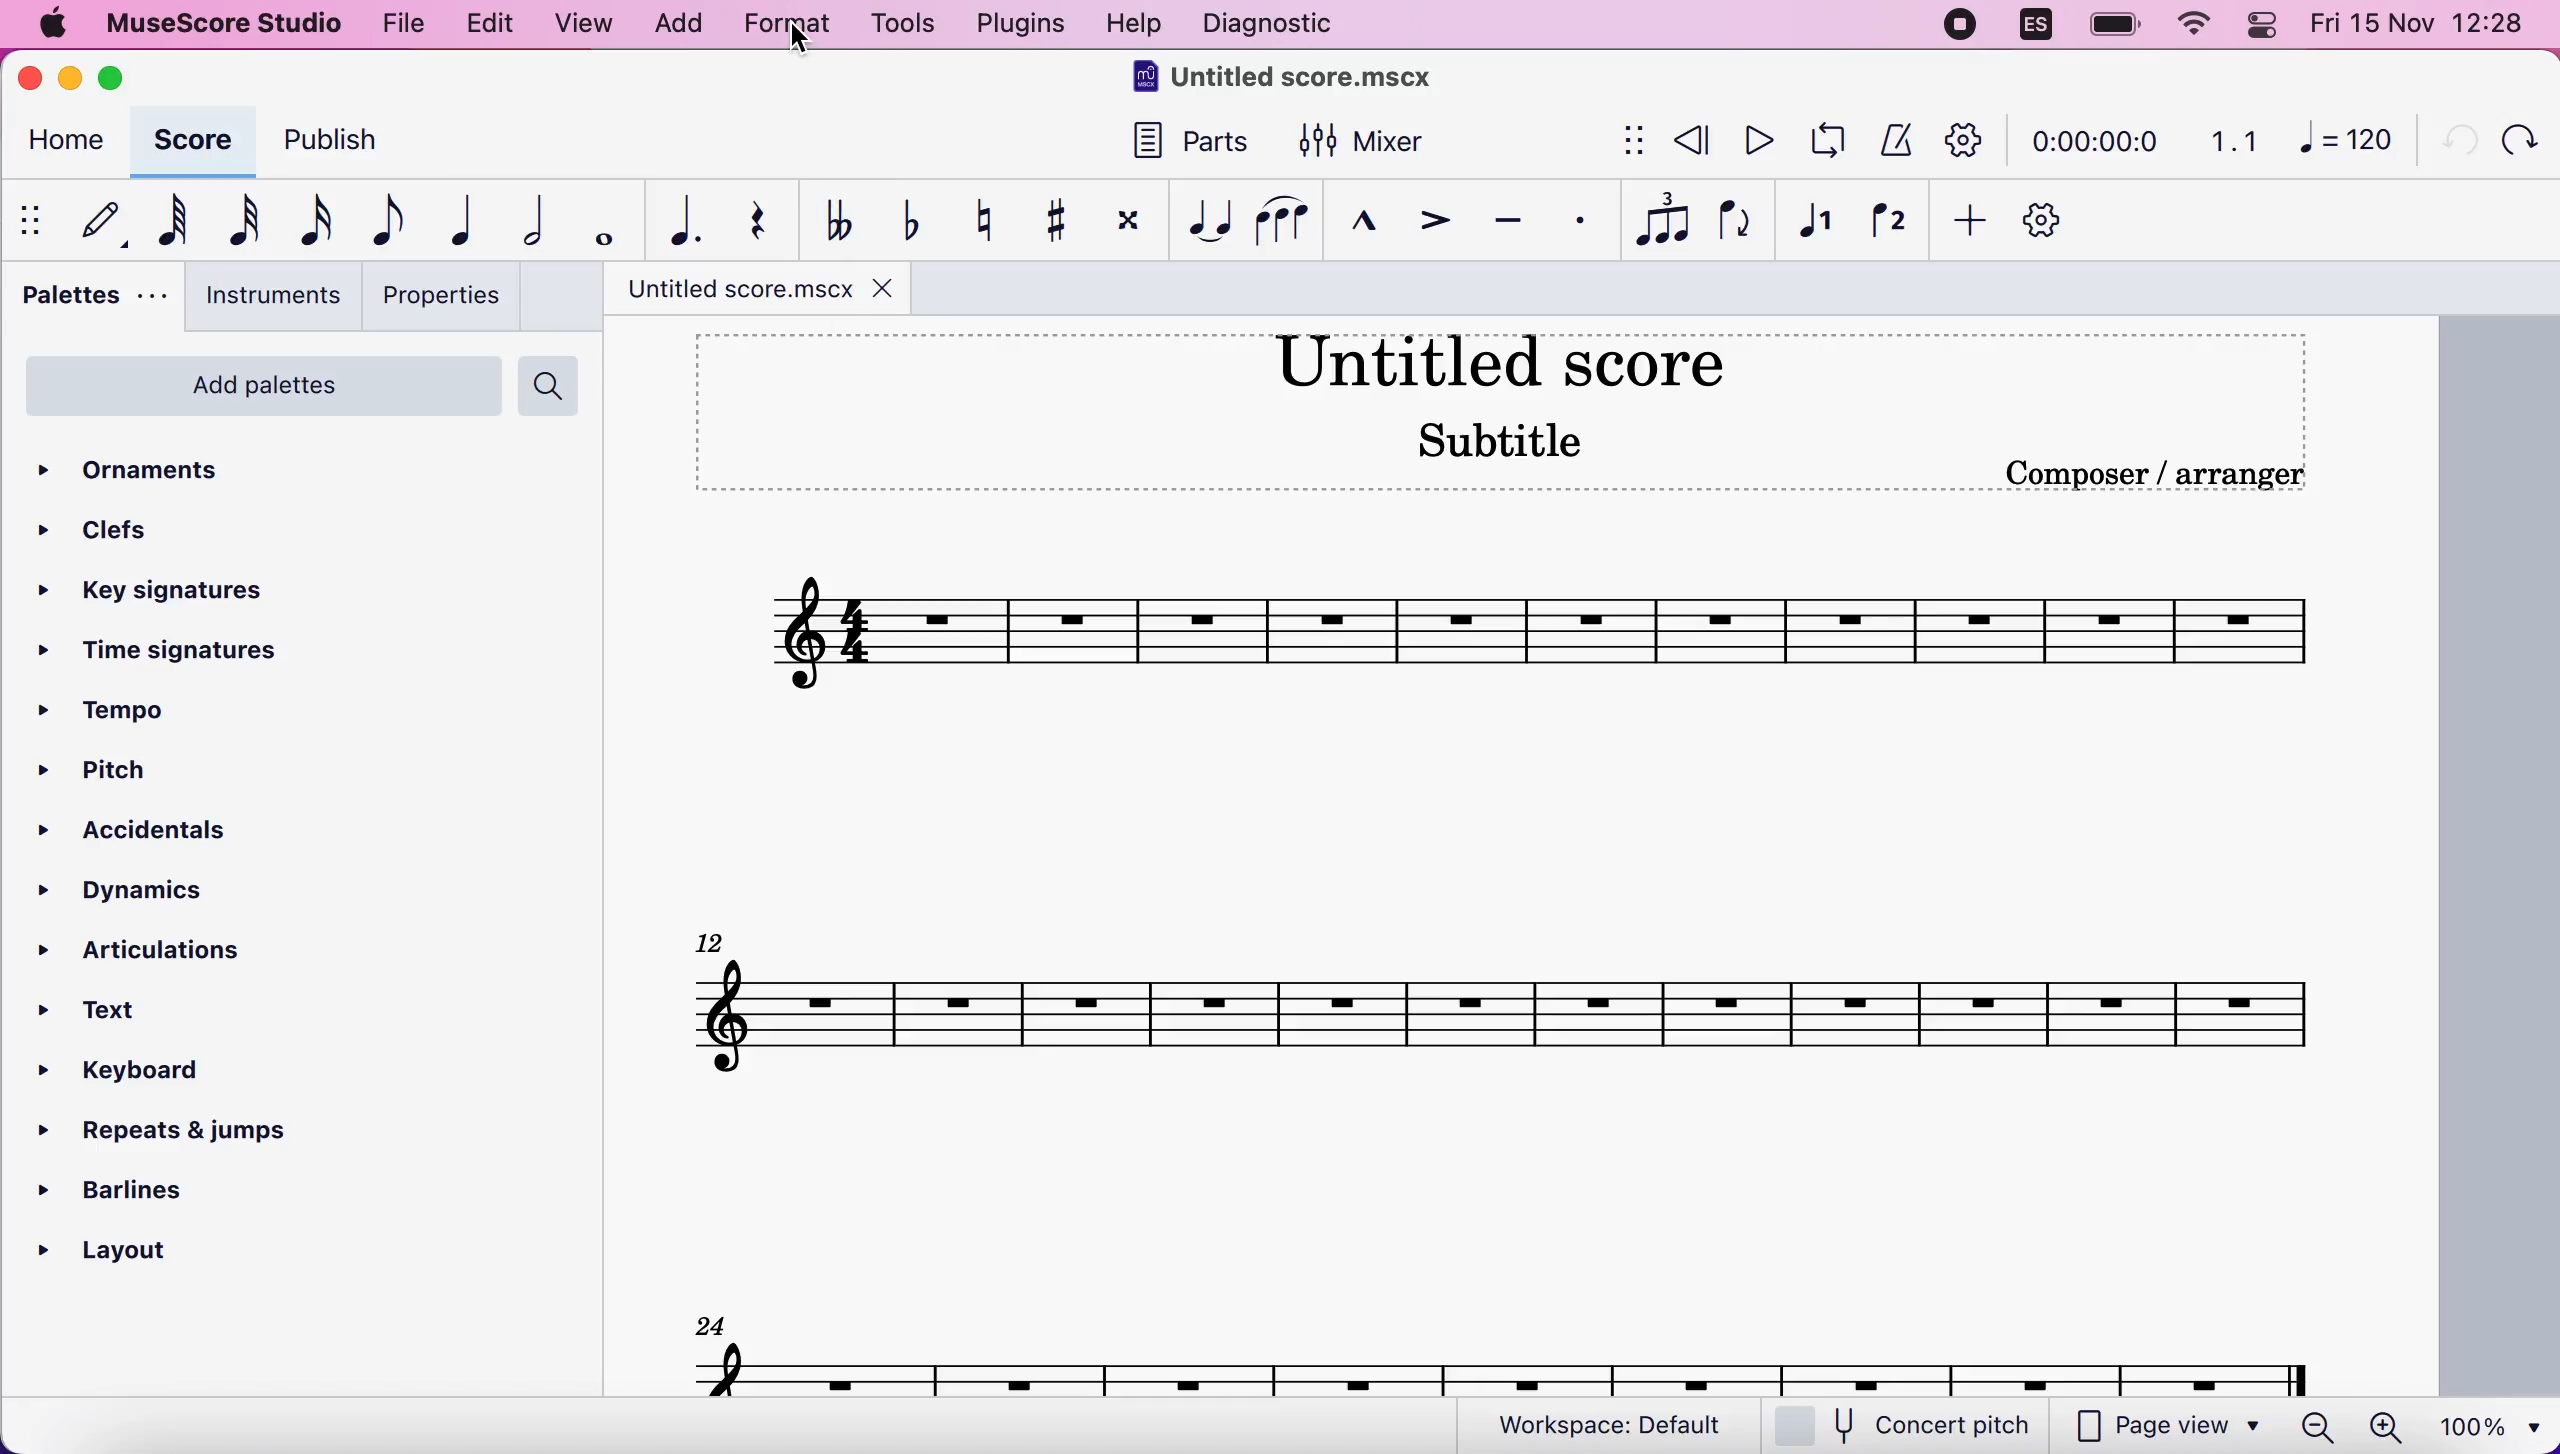 The image size is (2560, 1454). I want to click on flip direction, so click(1738, 222).